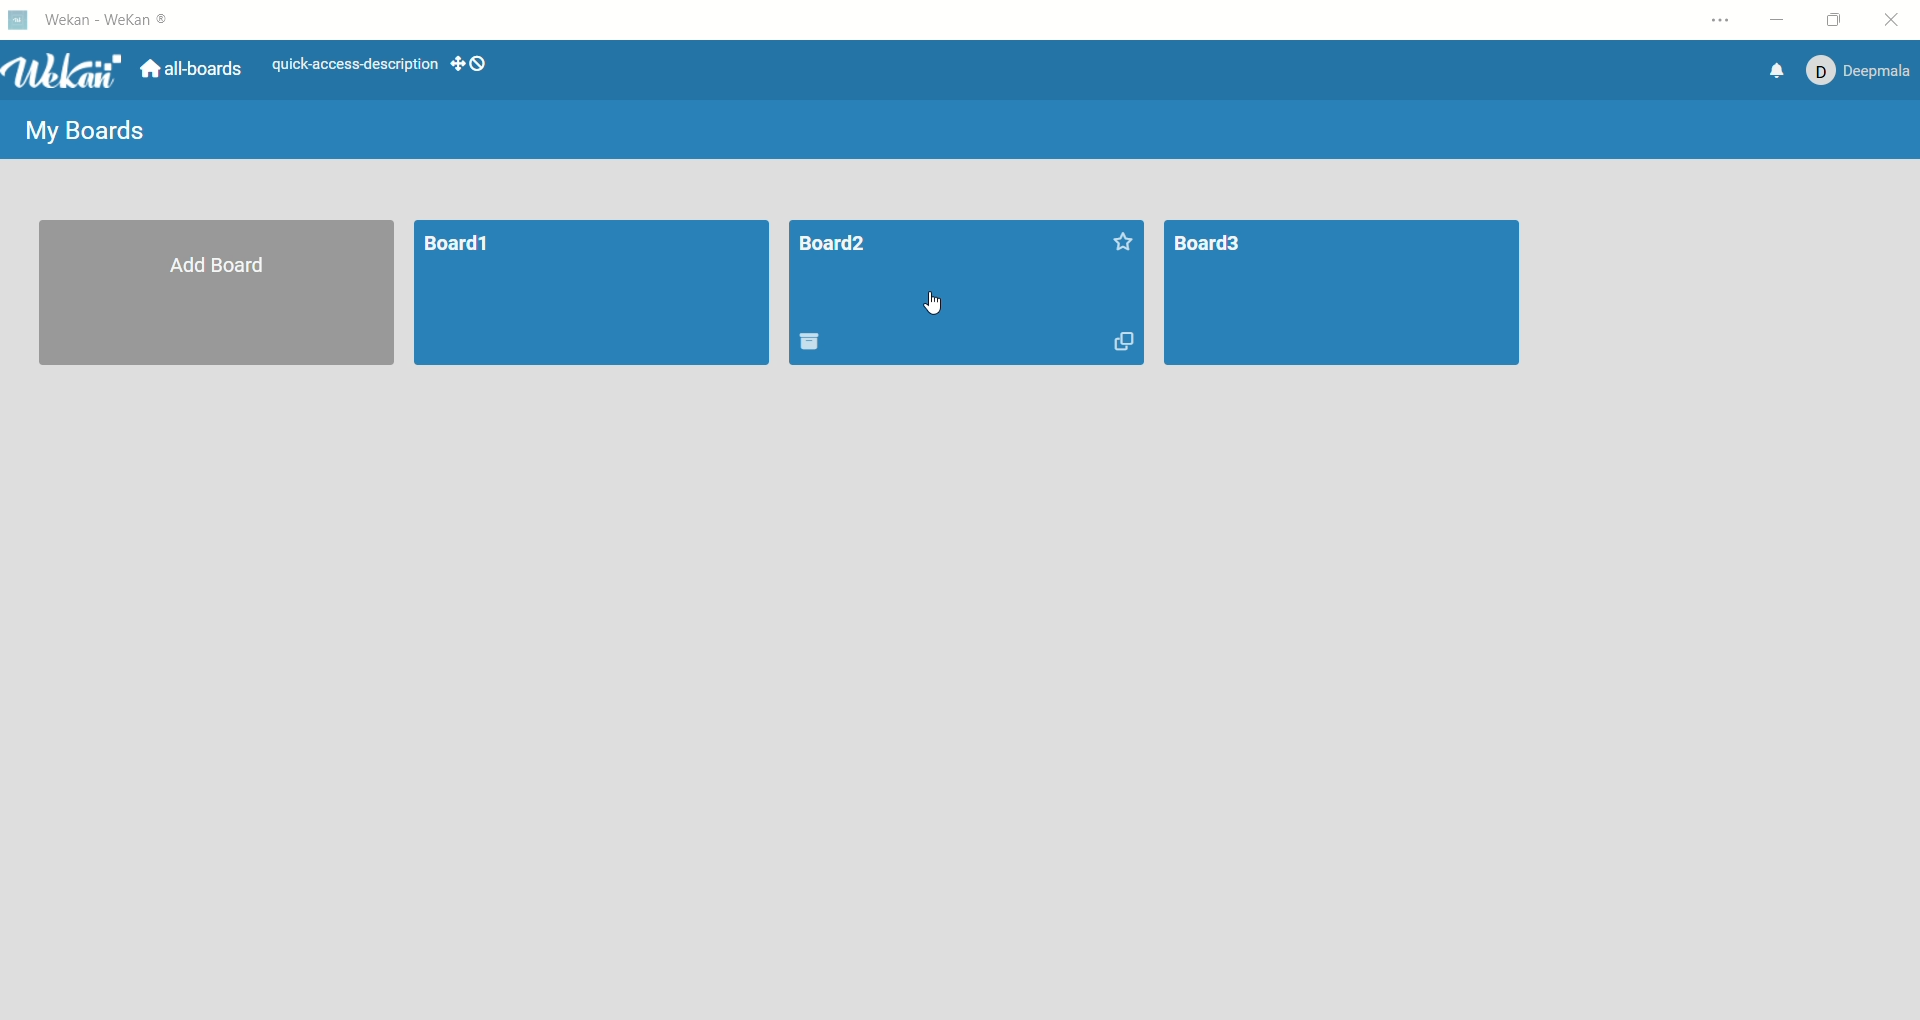 This screenshot has height=1020, width=1920. Describe the element at coordinates (1347, 296) in the screenshot. I see `board3` at that location.